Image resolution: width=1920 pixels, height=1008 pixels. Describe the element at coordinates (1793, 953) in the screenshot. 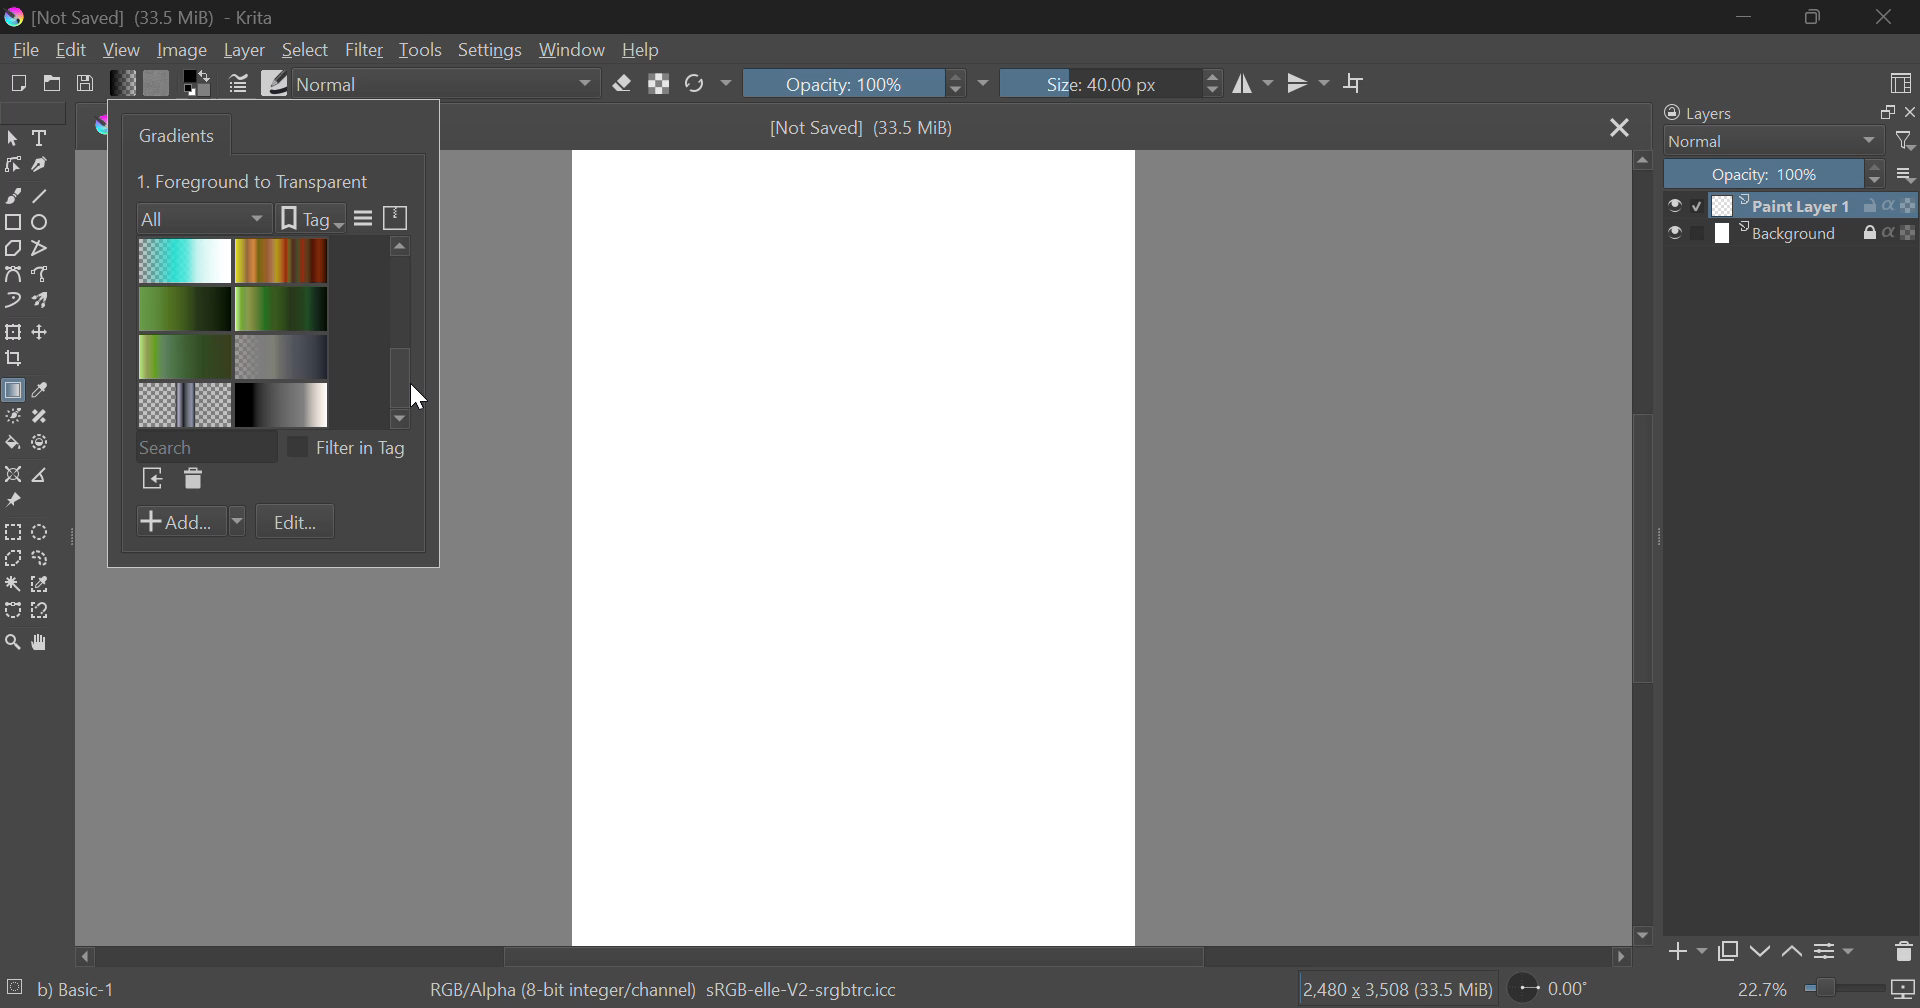

I see `Move Layer Up` at that location.